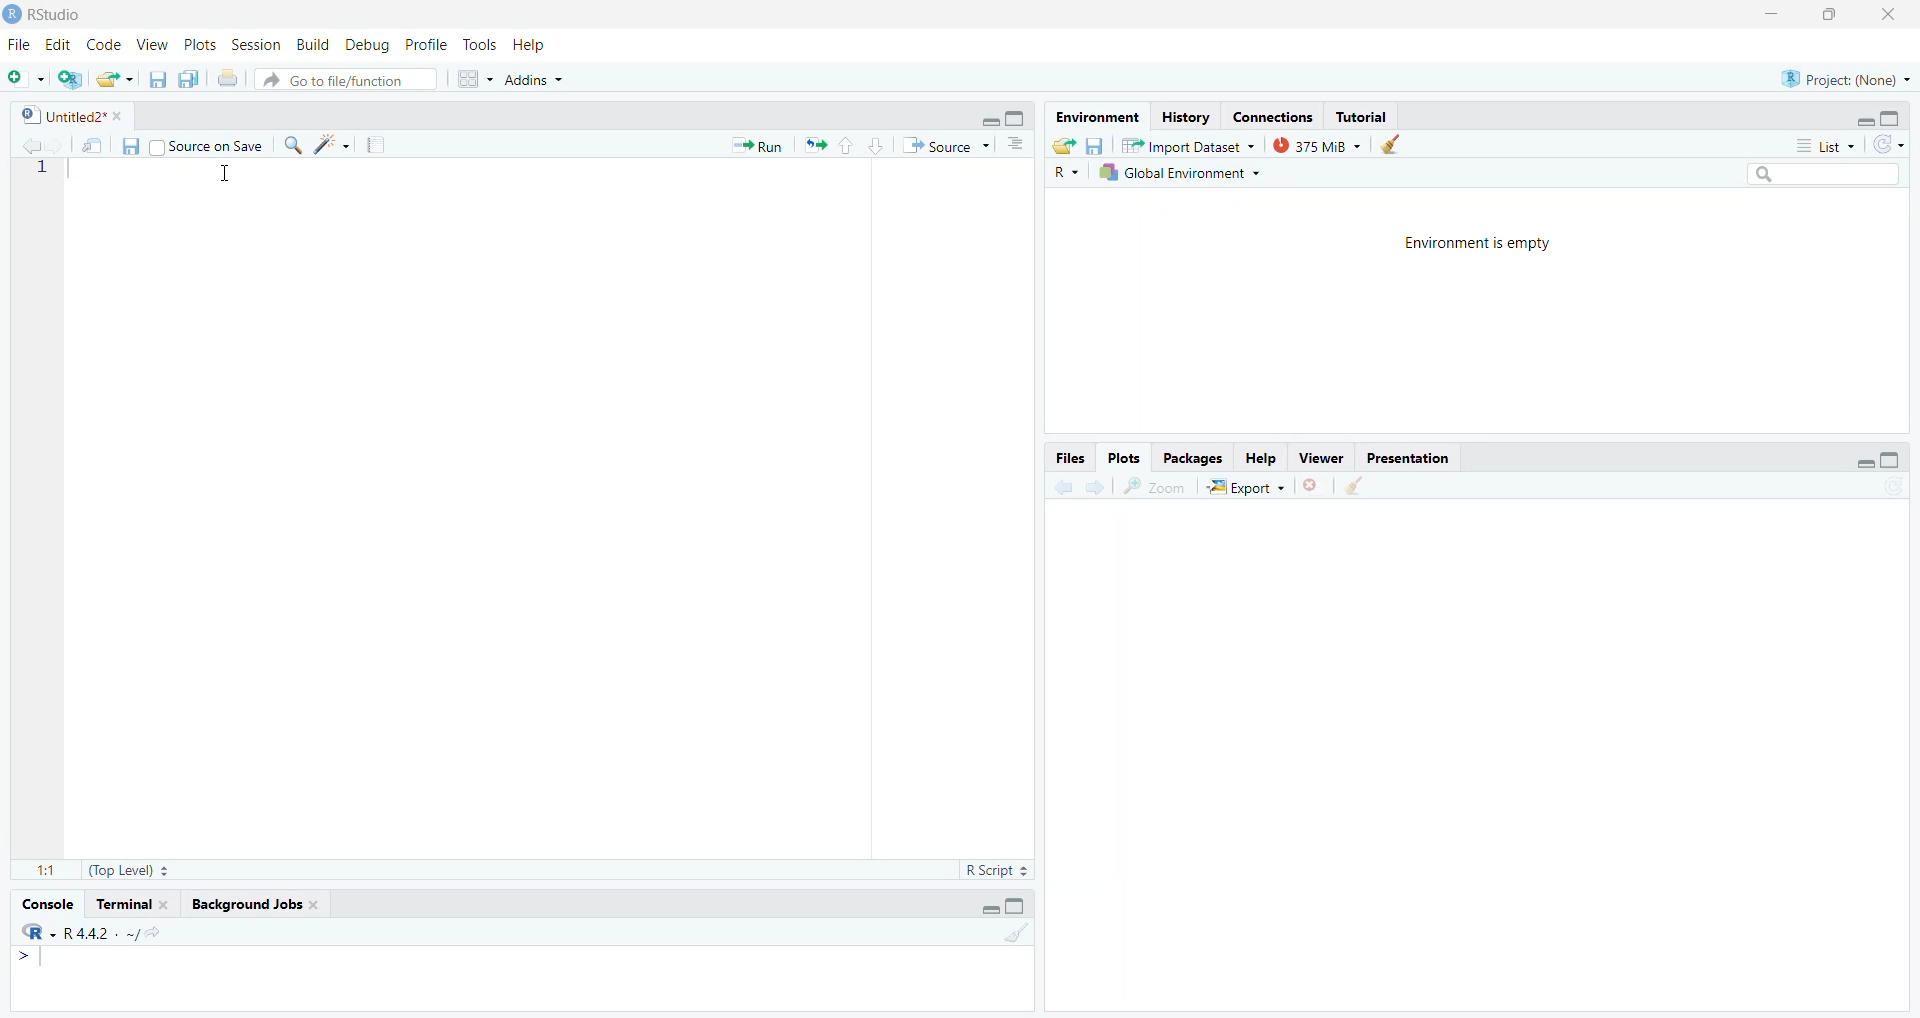 This screenshot has height=1018, width=1920. What do you see at coordinates (1857, 121) in the screenshot?
I see `hide r script` at bounding box center [1857, 121].